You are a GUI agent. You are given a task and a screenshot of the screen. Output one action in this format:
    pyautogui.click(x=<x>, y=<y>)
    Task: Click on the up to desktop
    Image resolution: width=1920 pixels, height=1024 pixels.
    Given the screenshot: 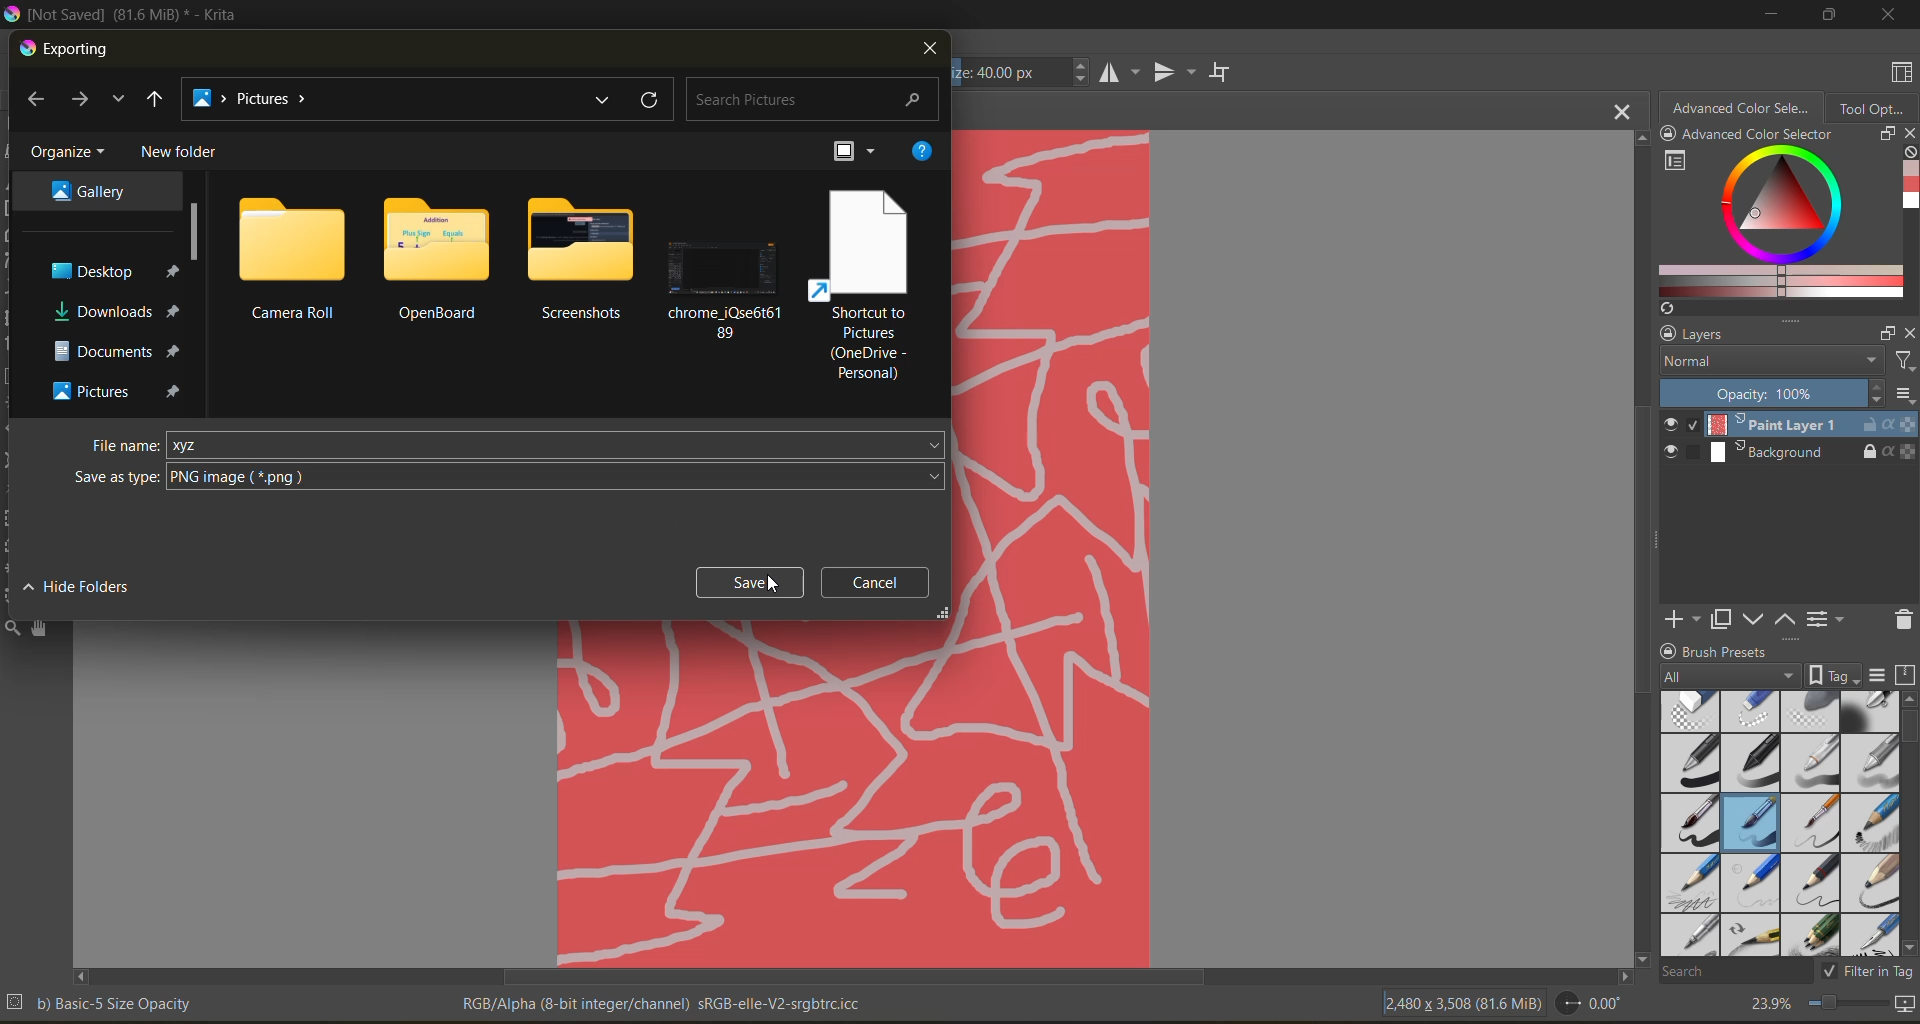 What is the action you would take?
    pyautogui.click(x=155, y=102)
    